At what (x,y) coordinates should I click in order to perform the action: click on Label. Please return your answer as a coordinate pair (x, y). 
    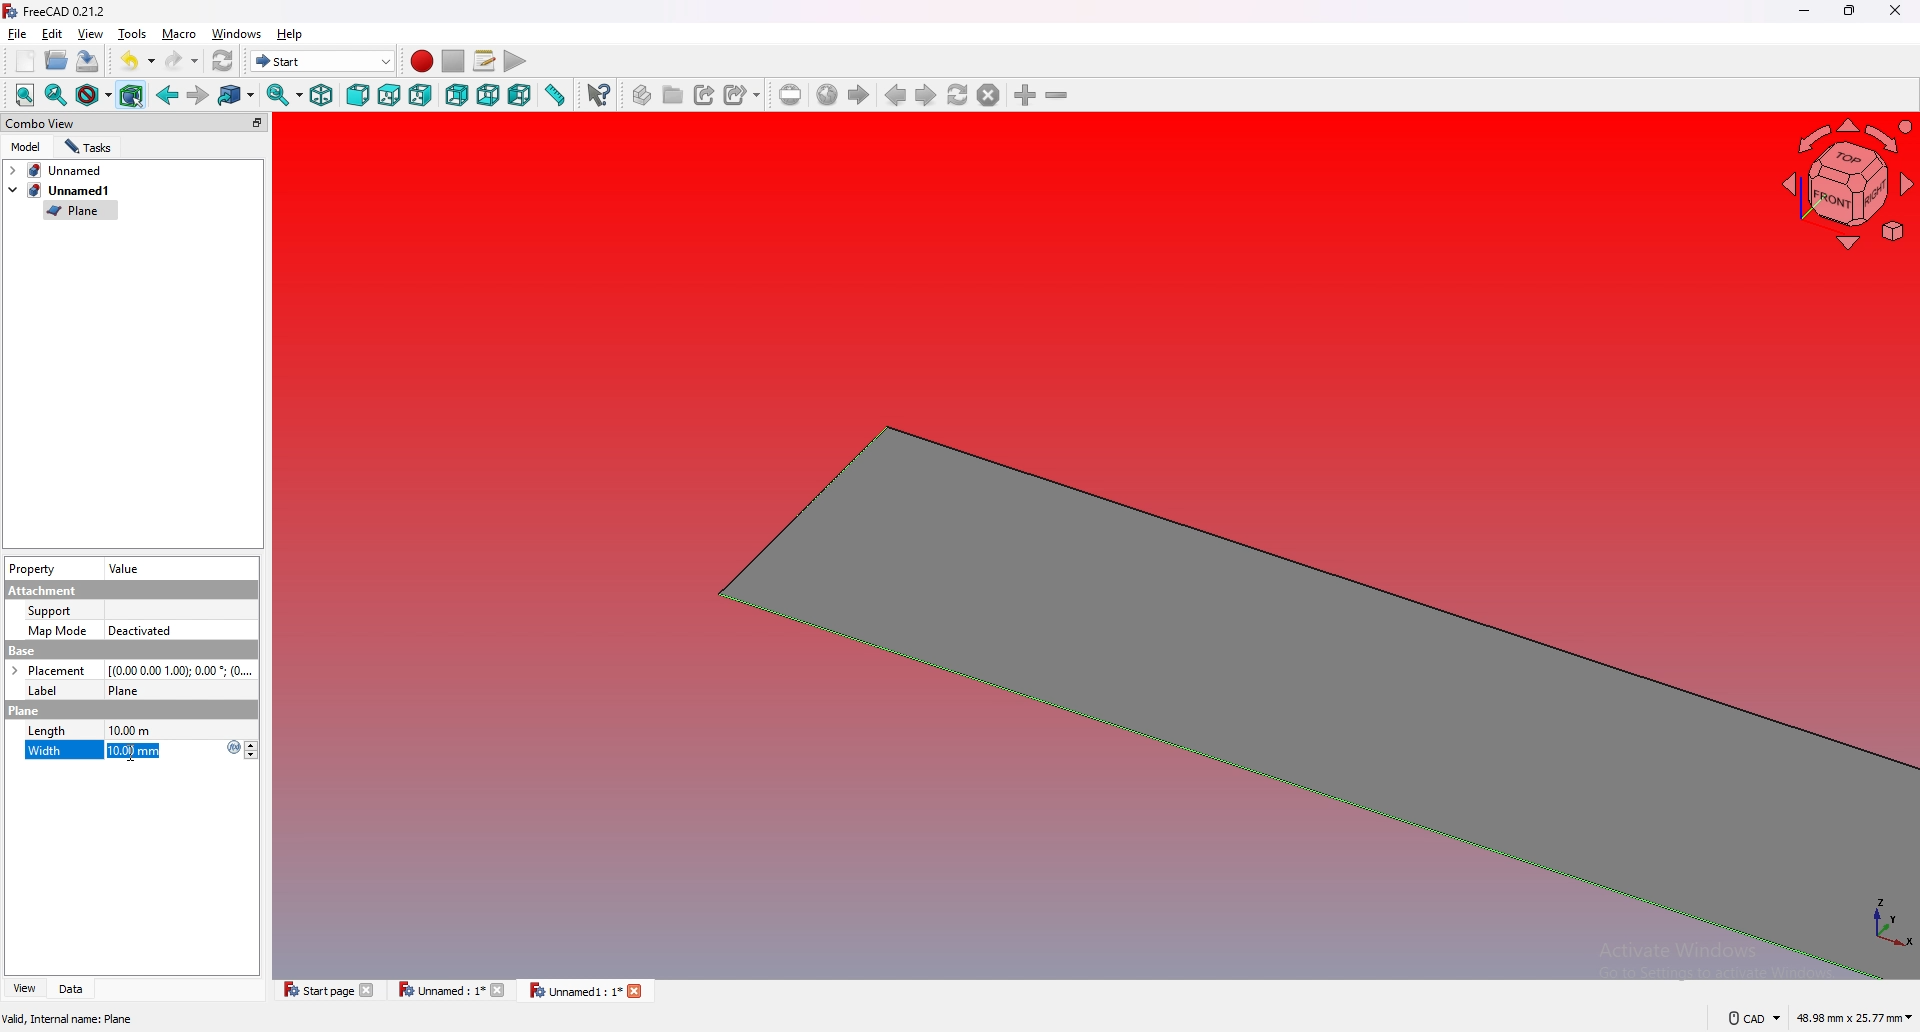
    Looking at the image, I should click on (50, 690).